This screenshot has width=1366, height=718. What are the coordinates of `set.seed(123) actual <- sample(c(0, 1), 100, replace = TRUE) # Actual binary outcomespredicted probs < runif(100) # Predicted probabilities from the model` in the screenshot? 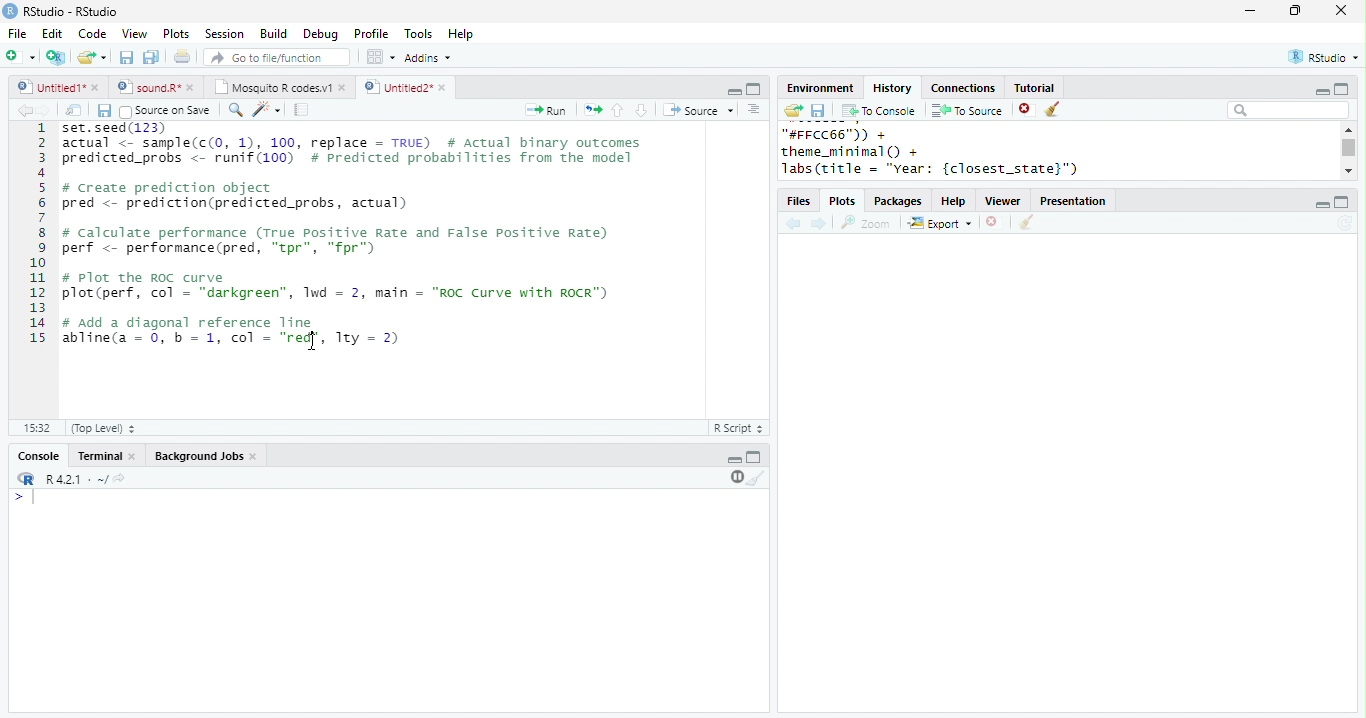 It's located at (355, 148).